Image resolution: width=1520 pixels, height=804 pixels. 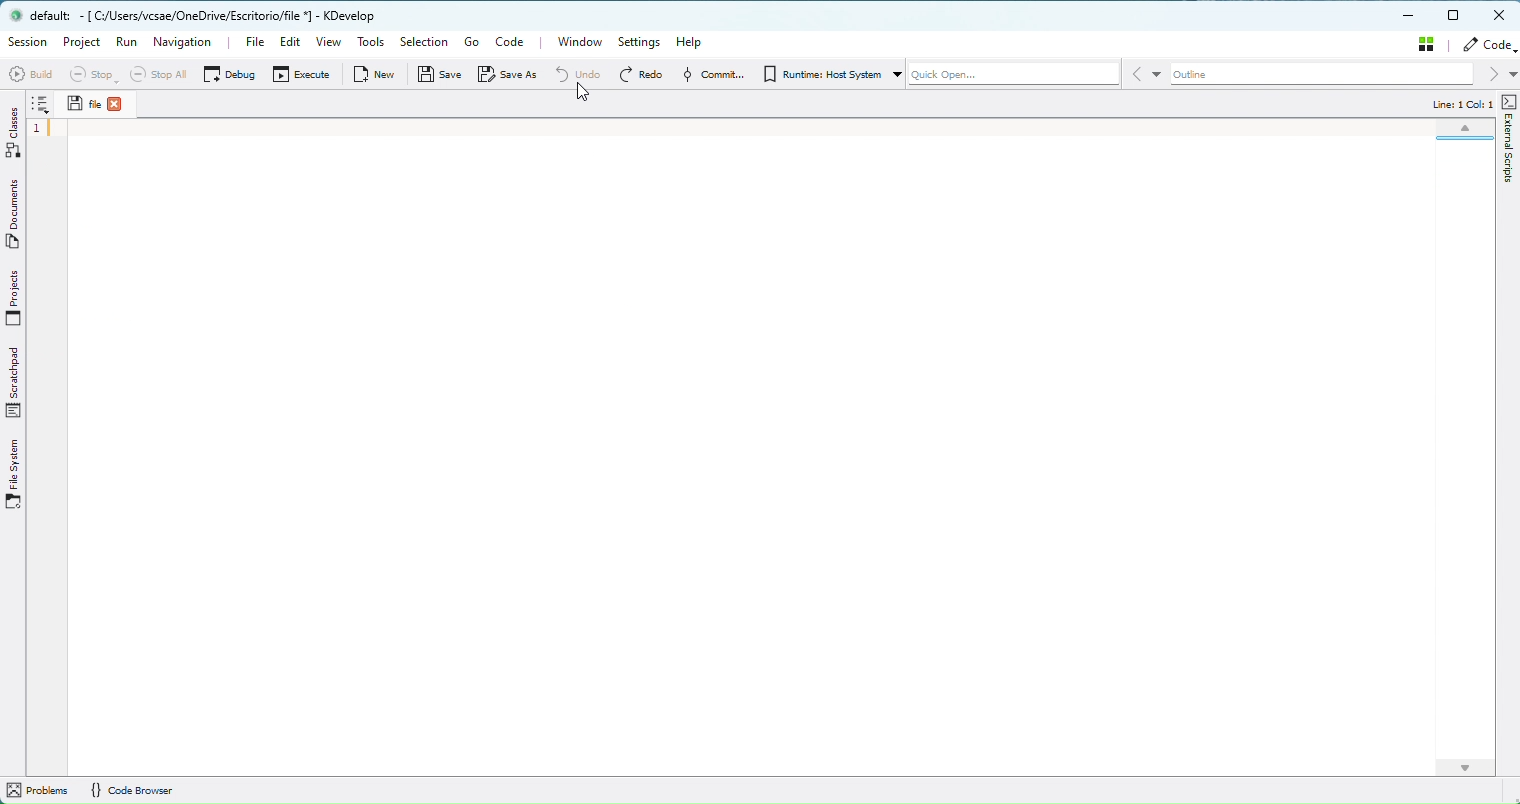 What do you see at coordinates (713, 76) in the screenshot?
I see `Commmit` at bounding box center [713, 76].